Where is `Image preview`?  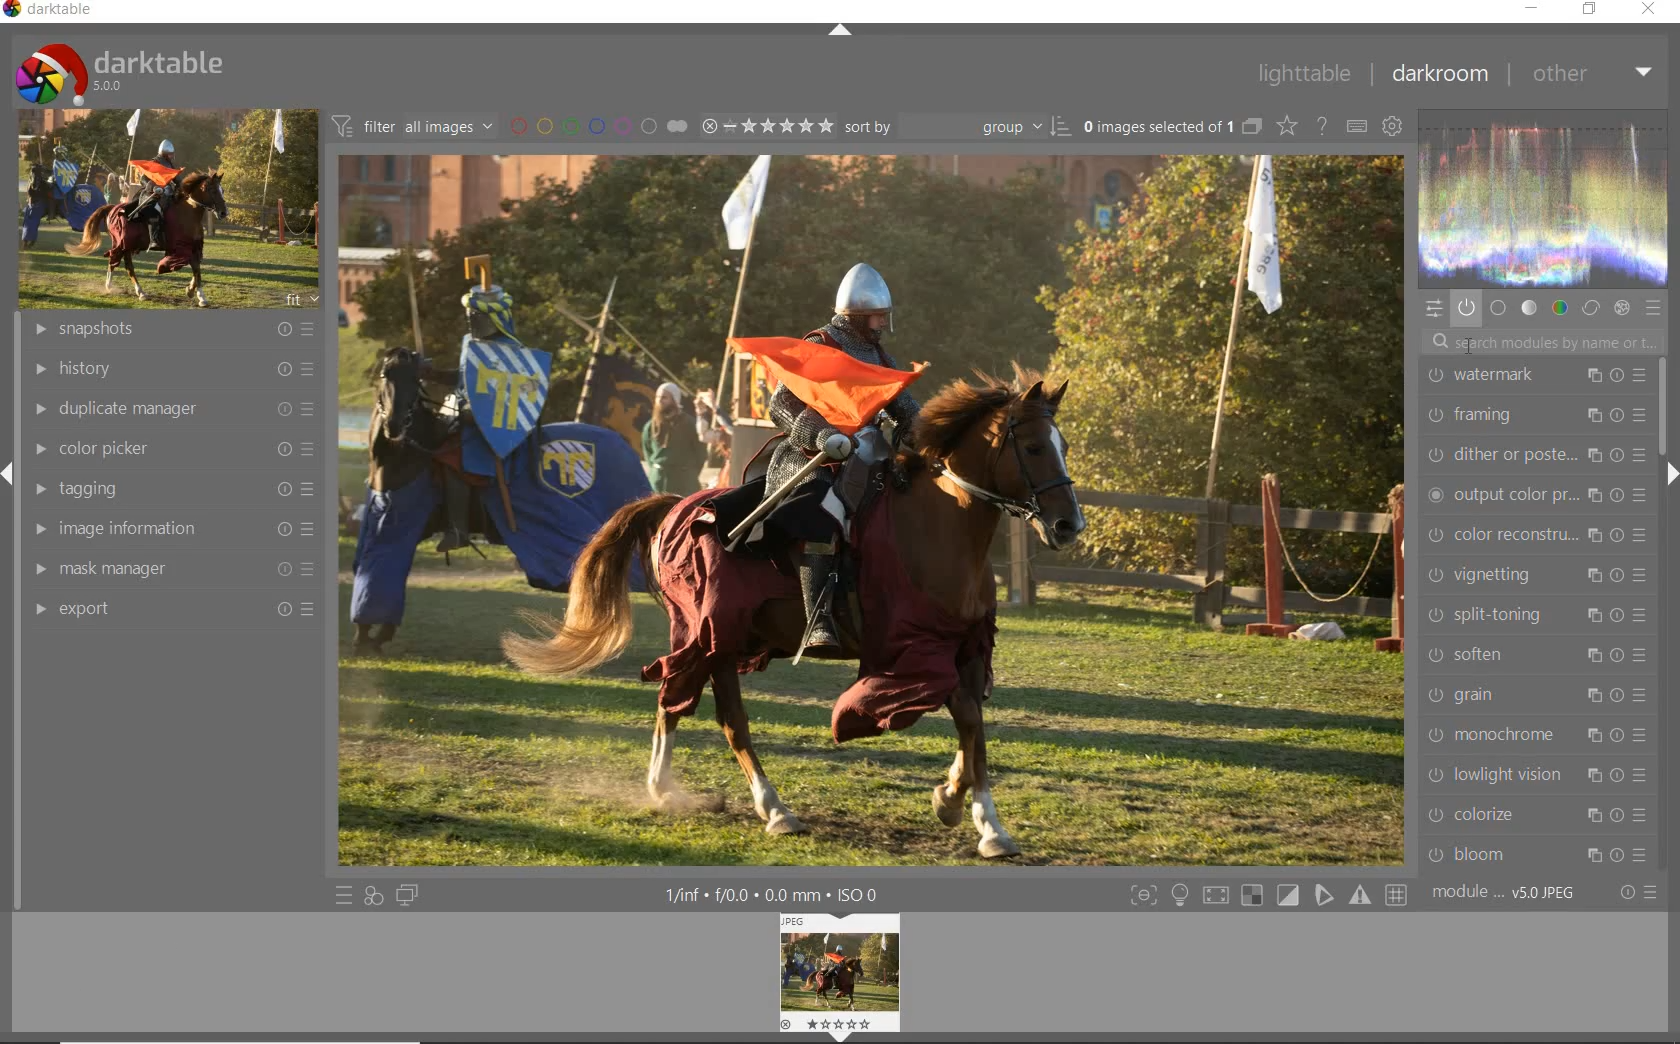
Image preview is located at coordinates (843, 974).